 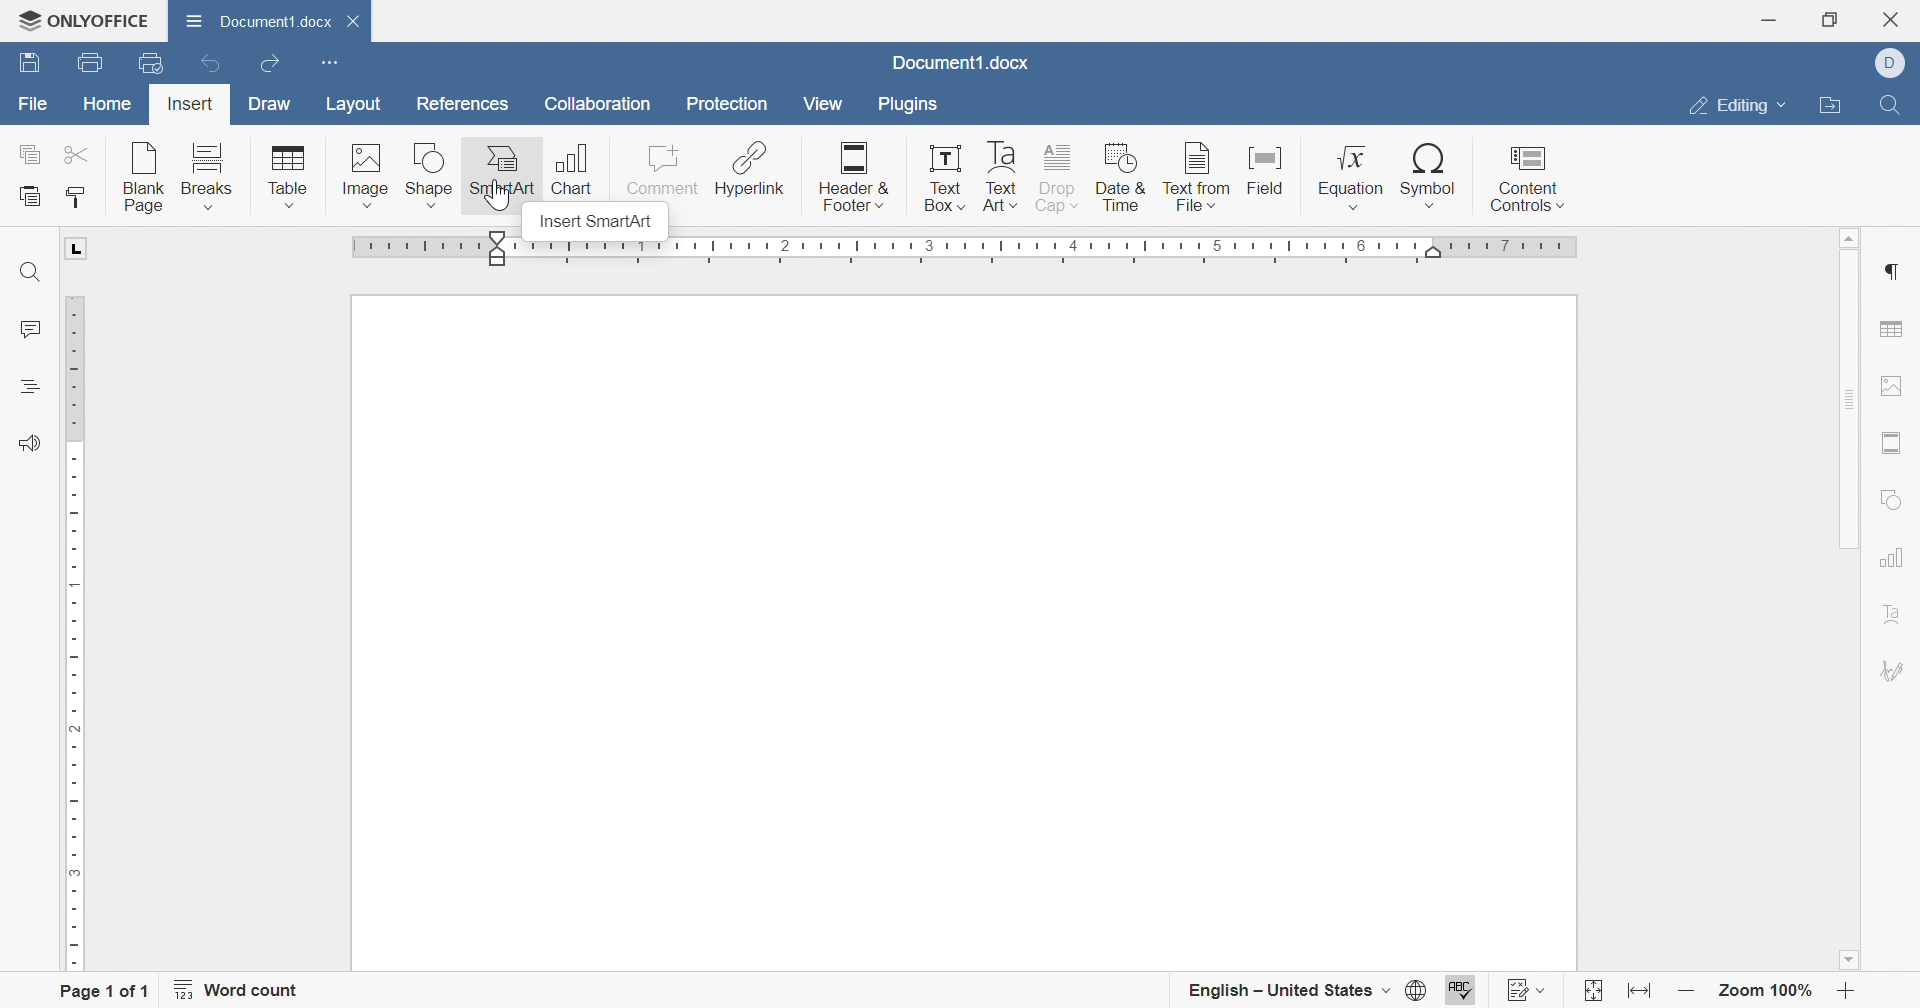 I want to click on Zoom in, so click(x=1846, y=992).